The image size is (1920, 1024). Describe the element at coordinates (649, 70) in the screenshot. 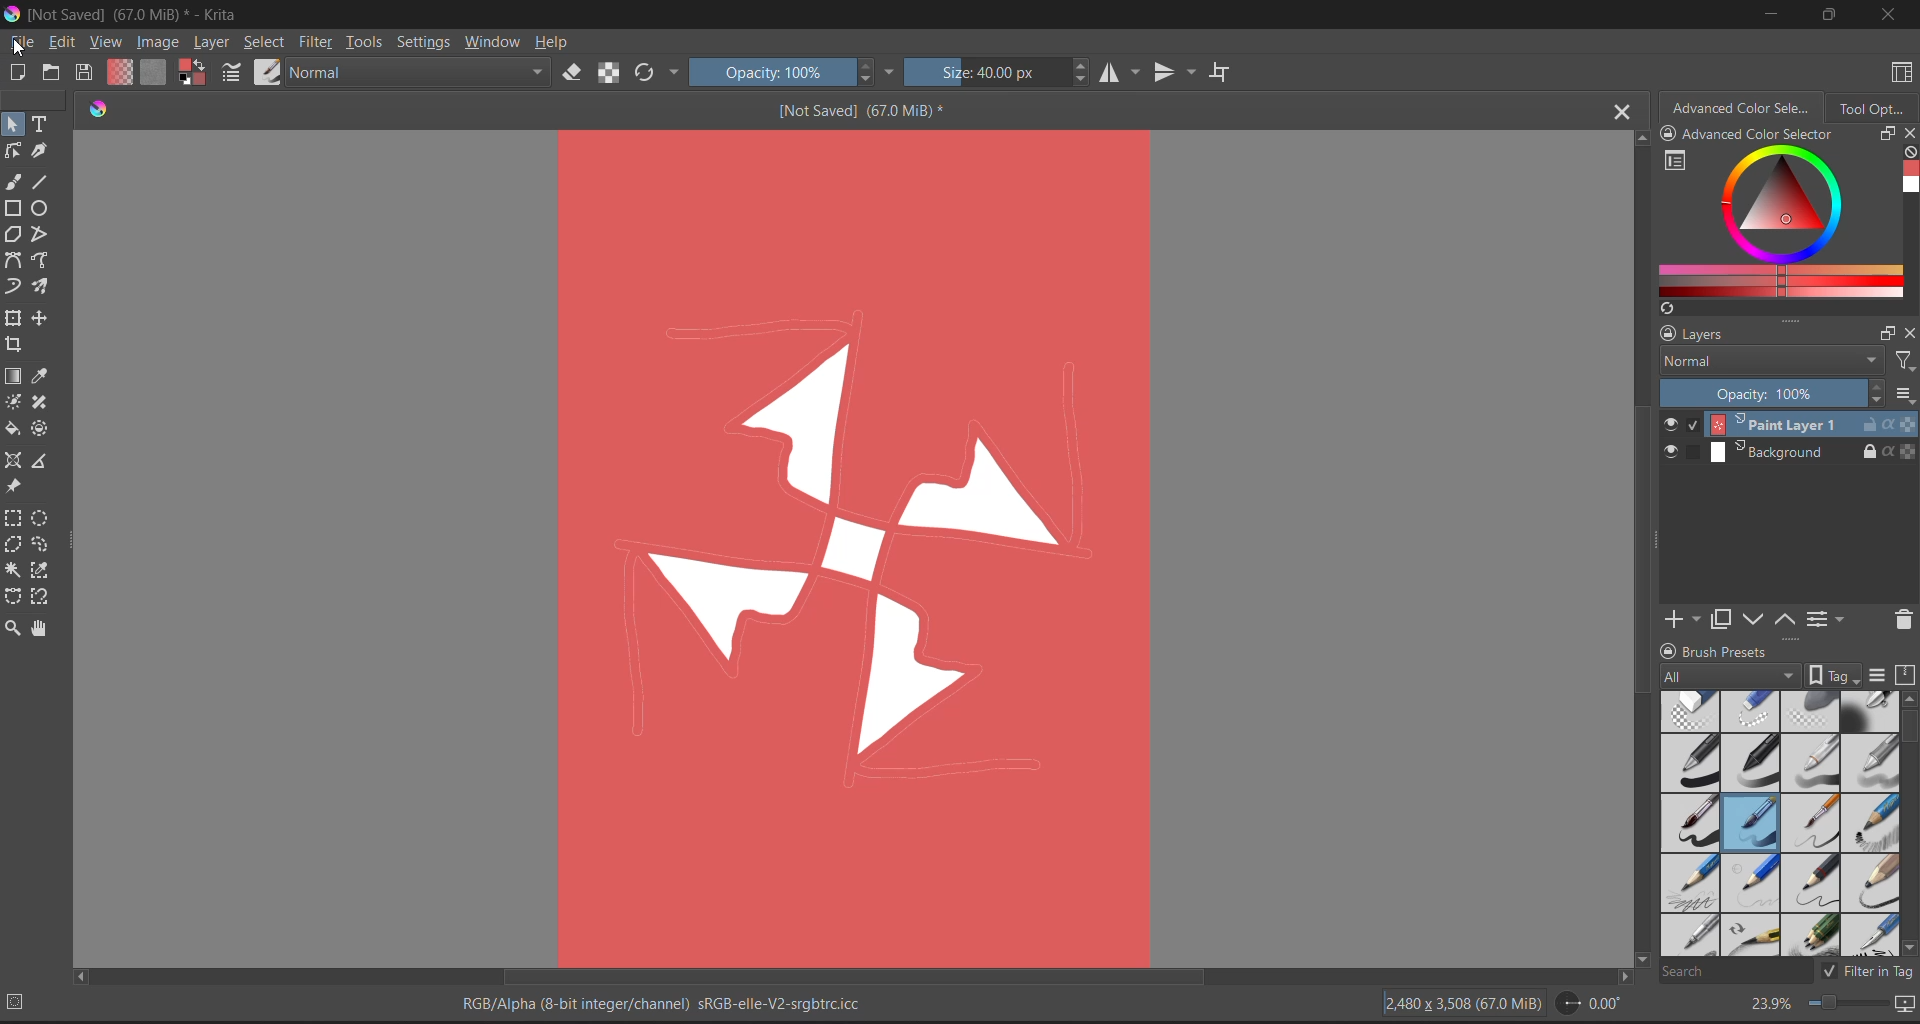

I see `reload original preset` at that location.